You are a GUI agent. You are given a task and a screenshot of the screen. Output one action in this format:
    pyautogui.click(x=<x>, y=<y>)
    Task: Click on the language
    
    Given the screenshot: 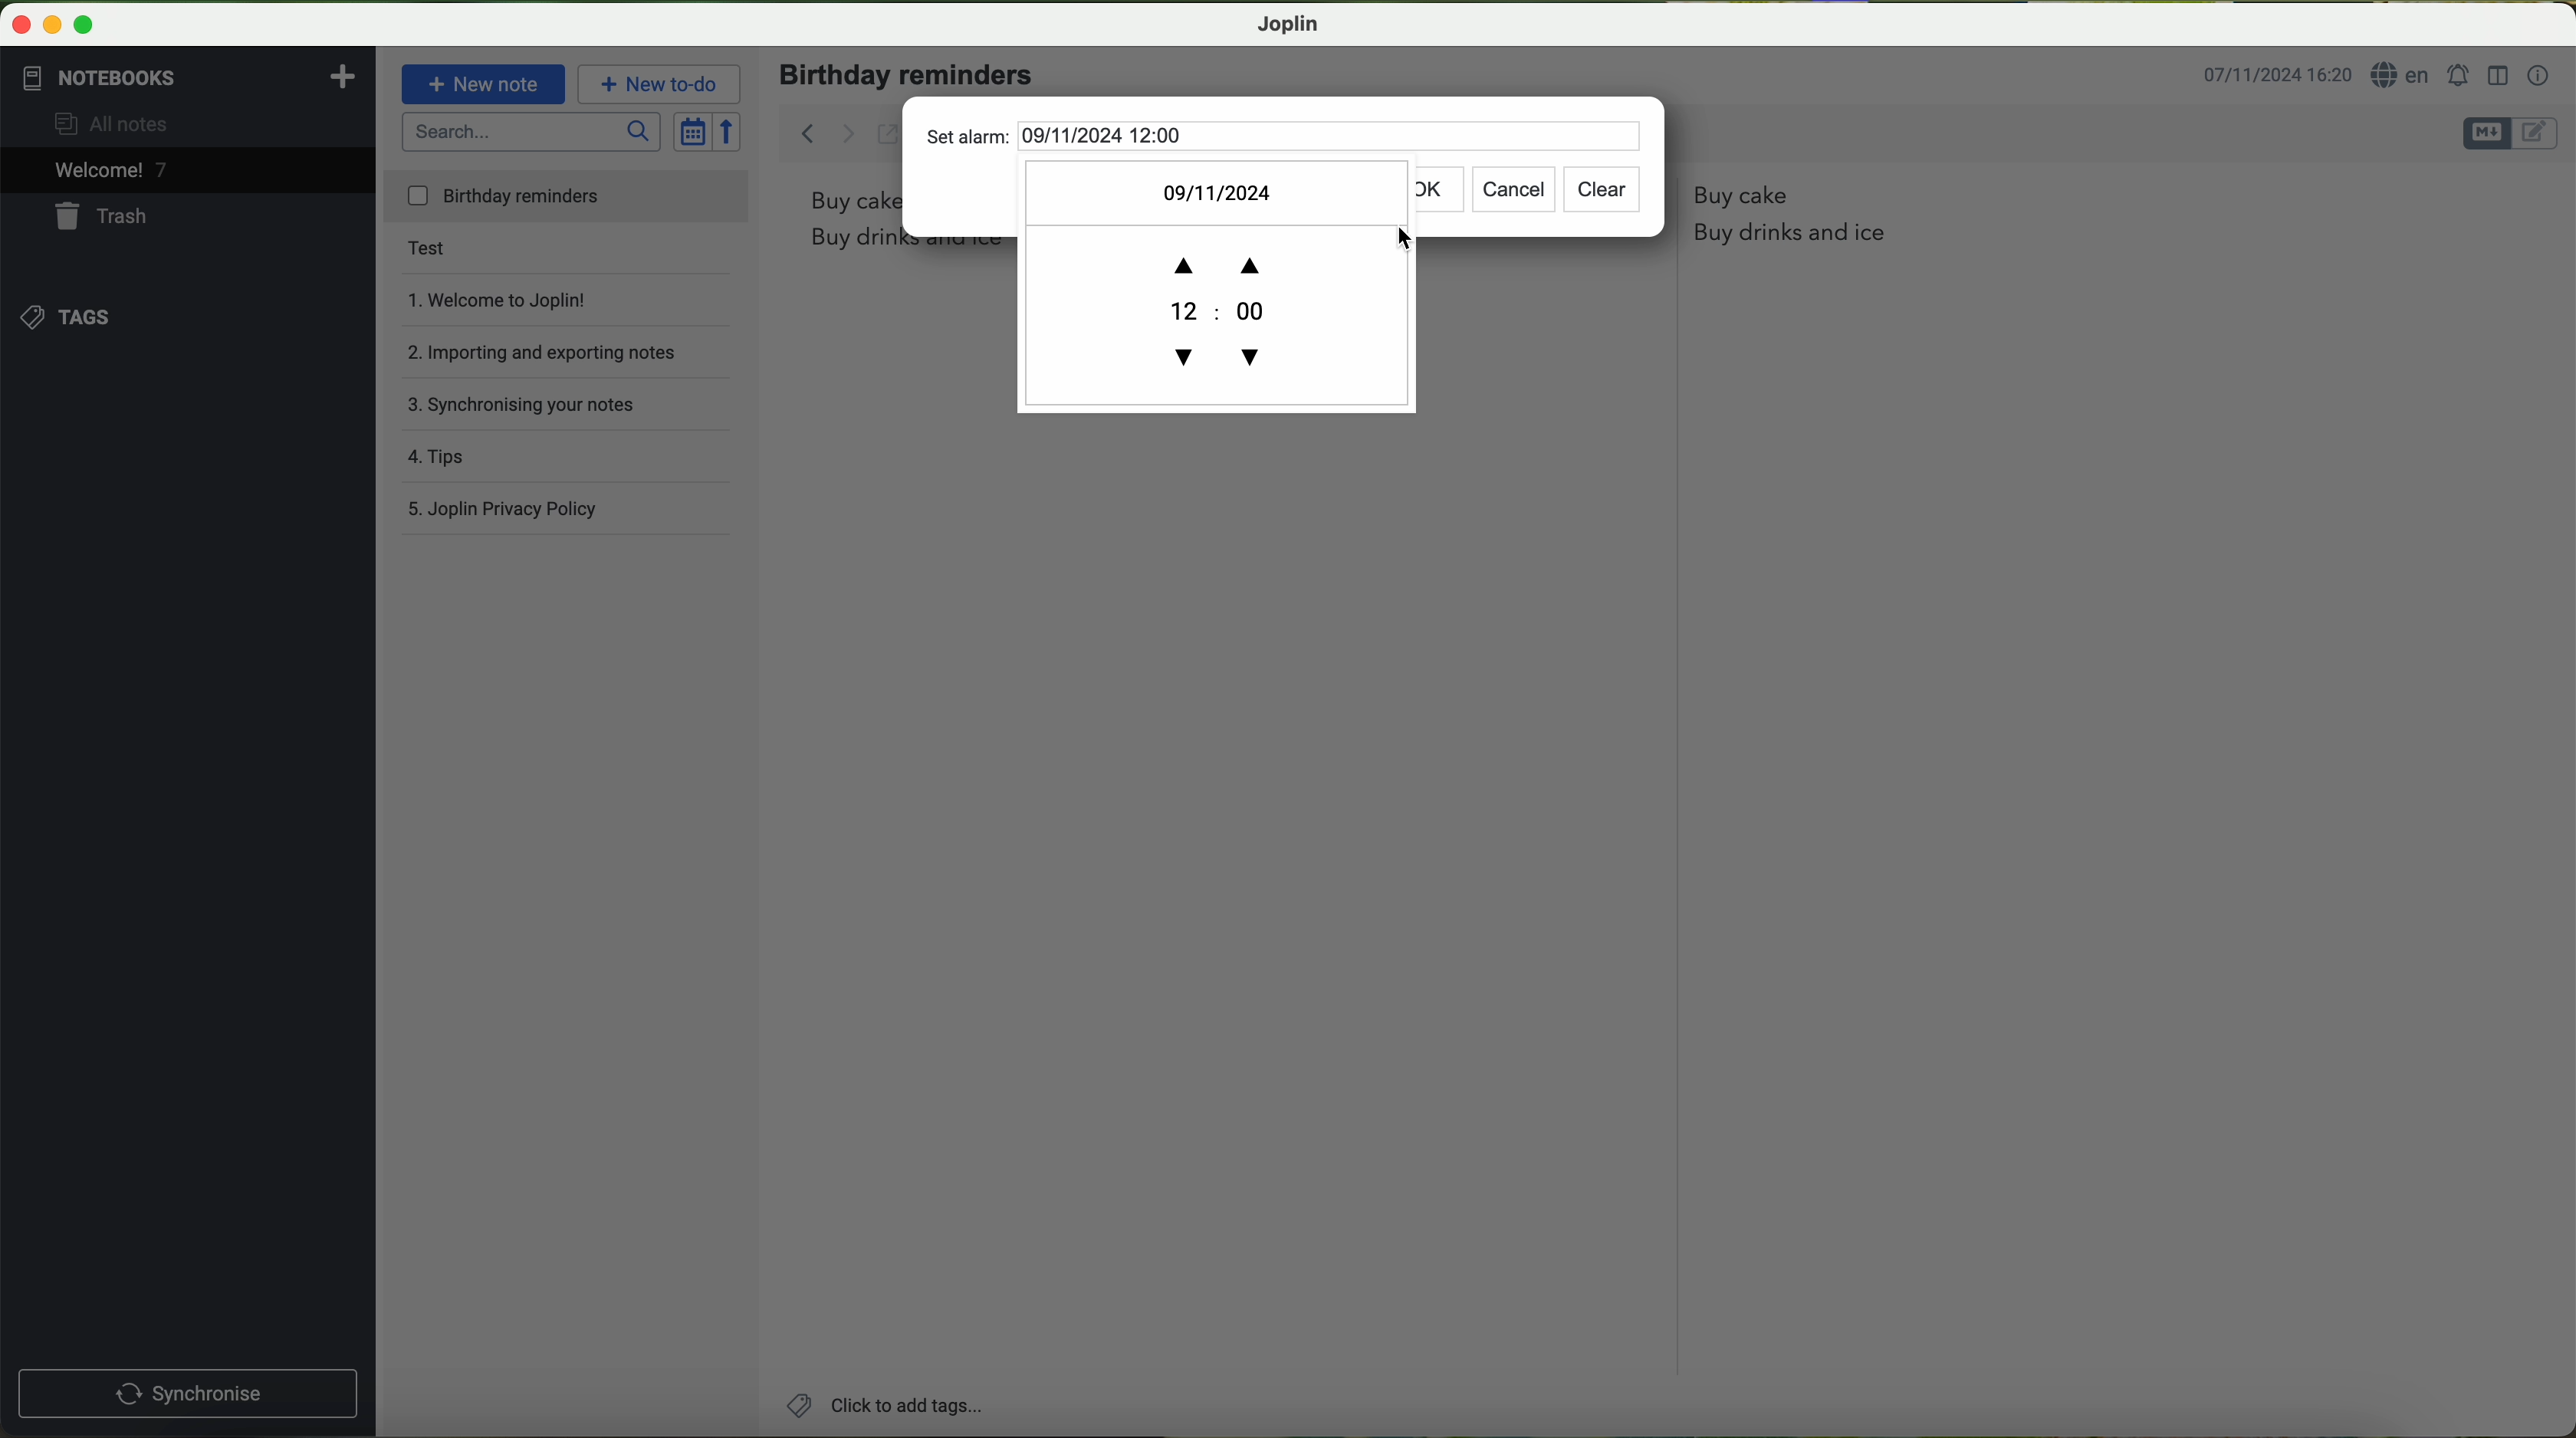 What is the action you would take?
    pyautogui.click(x=2404, y=77)
    